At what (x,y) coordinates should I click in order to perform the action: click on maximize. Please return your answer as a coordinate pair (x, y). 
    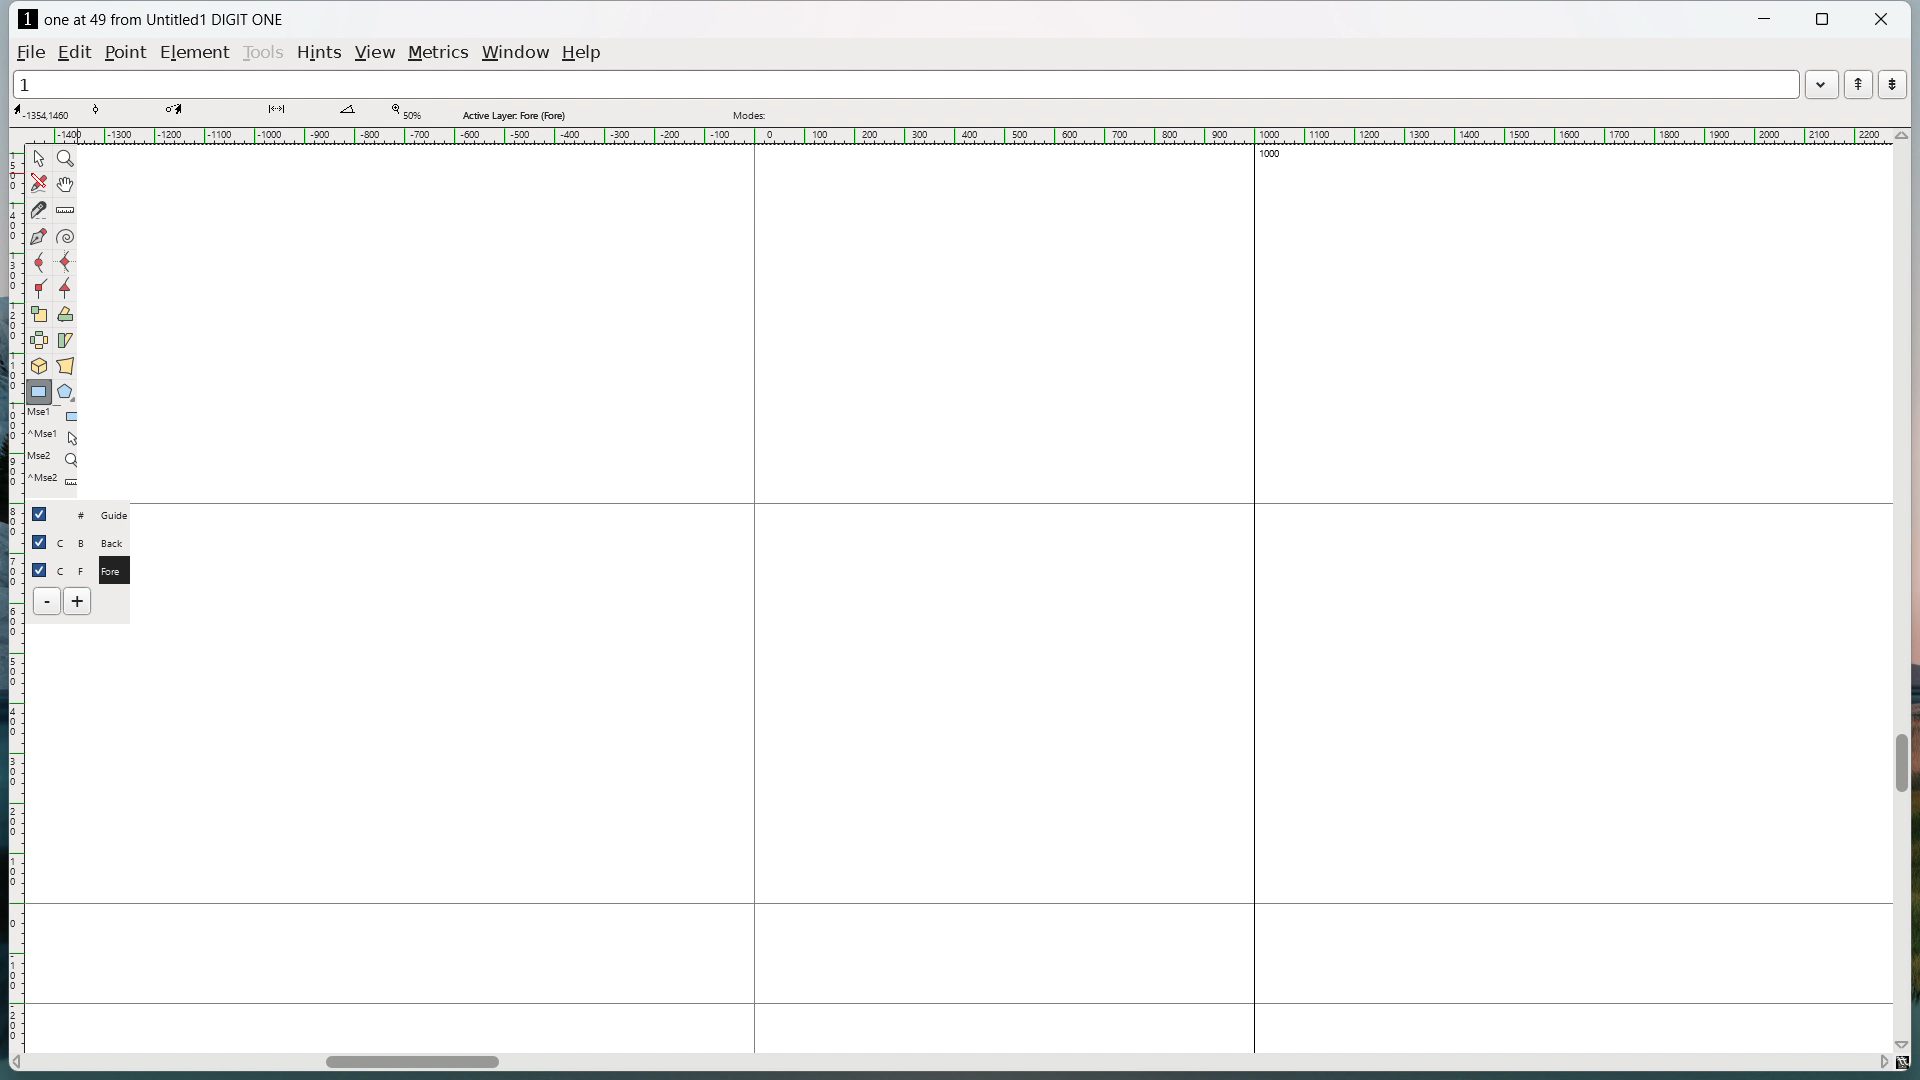
    Looking at the image, I should click on (1824, 20).